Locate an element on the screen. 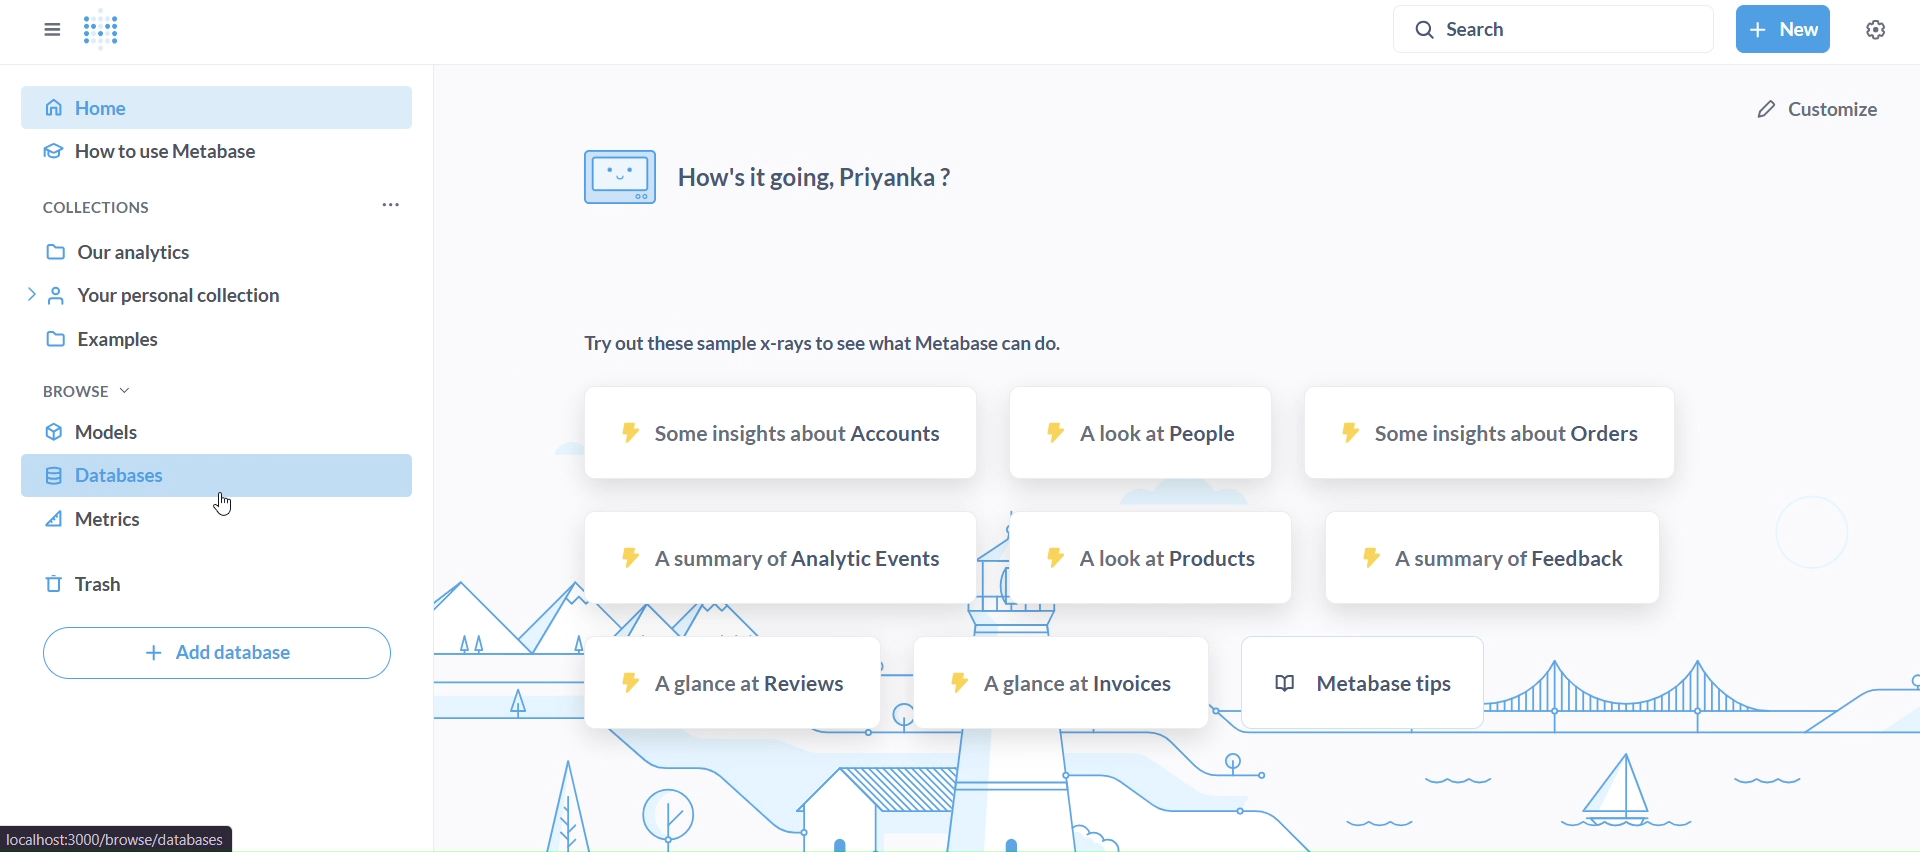 The width and height of the screenshot is (1920, 852). a summary of nalytic events is located at coordinates (780, 558).